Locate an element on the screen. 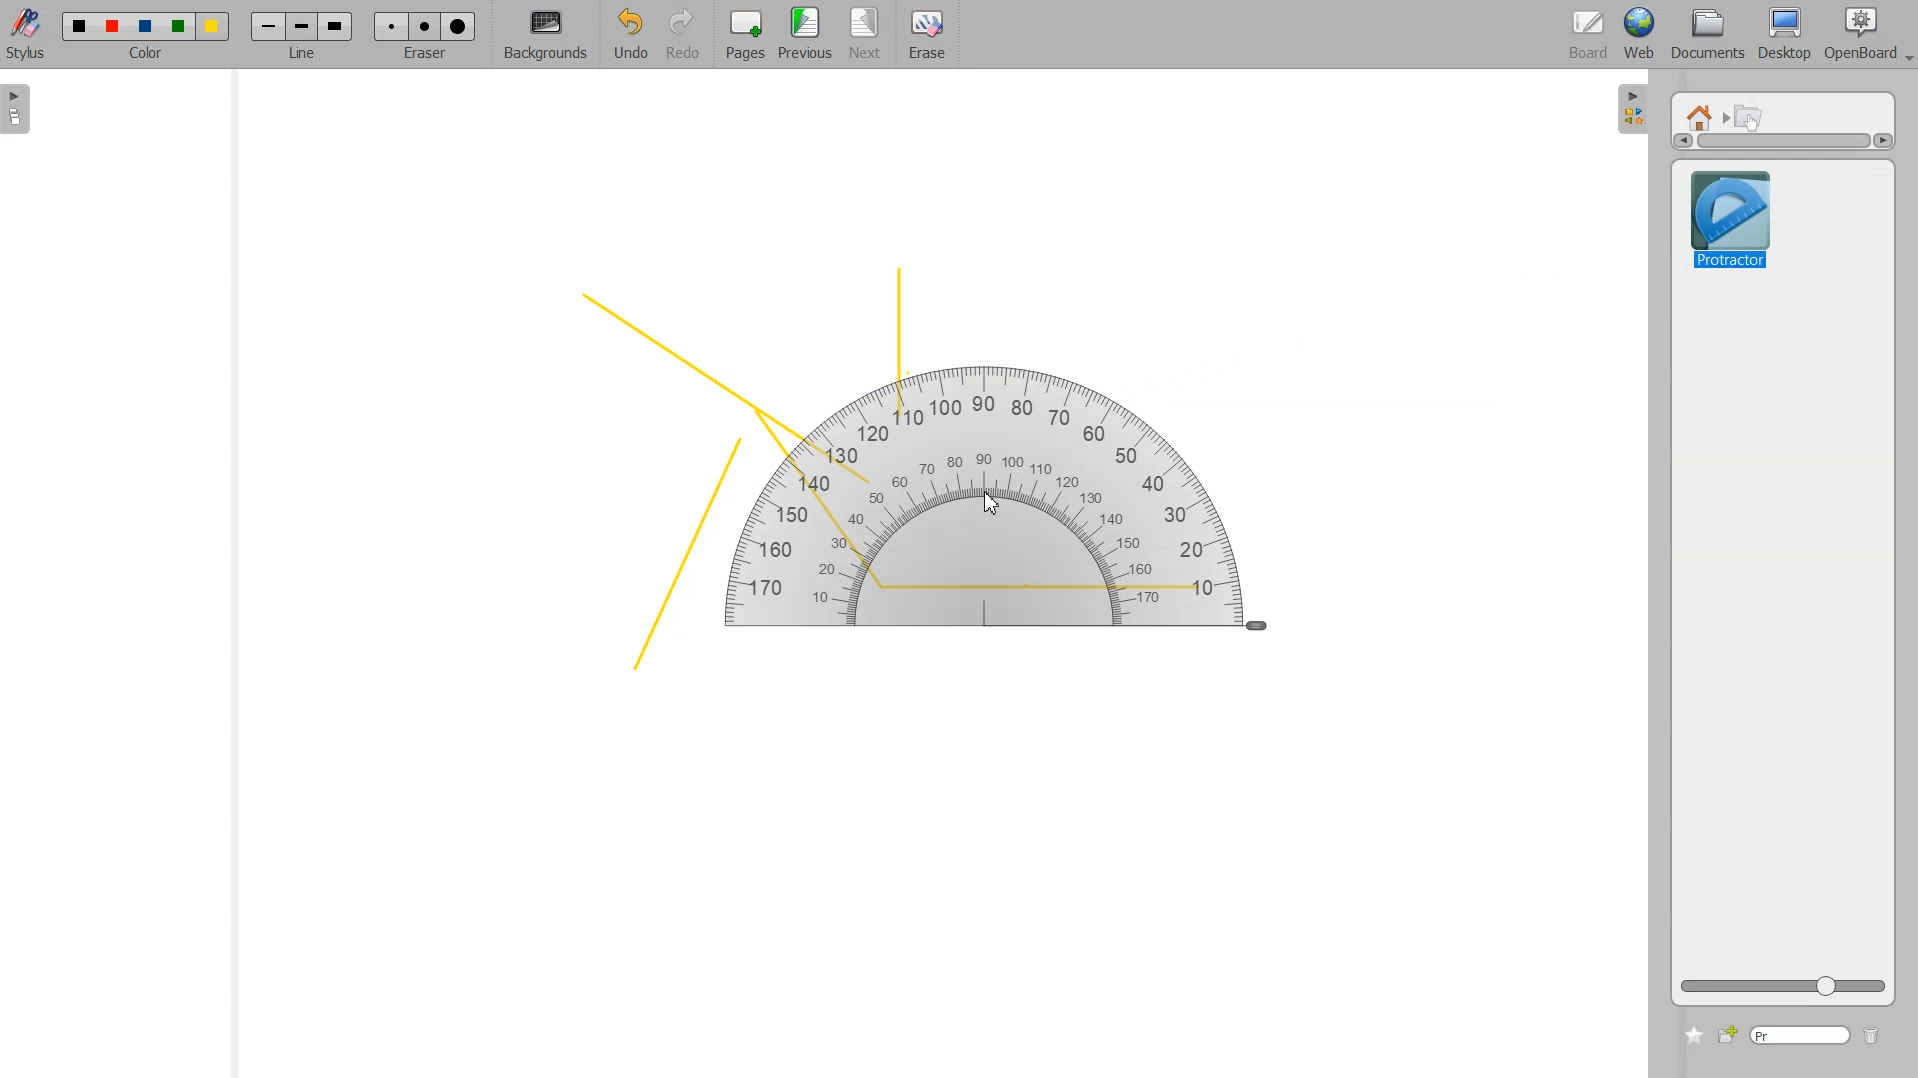  Color is located at coordinates (146, 26).